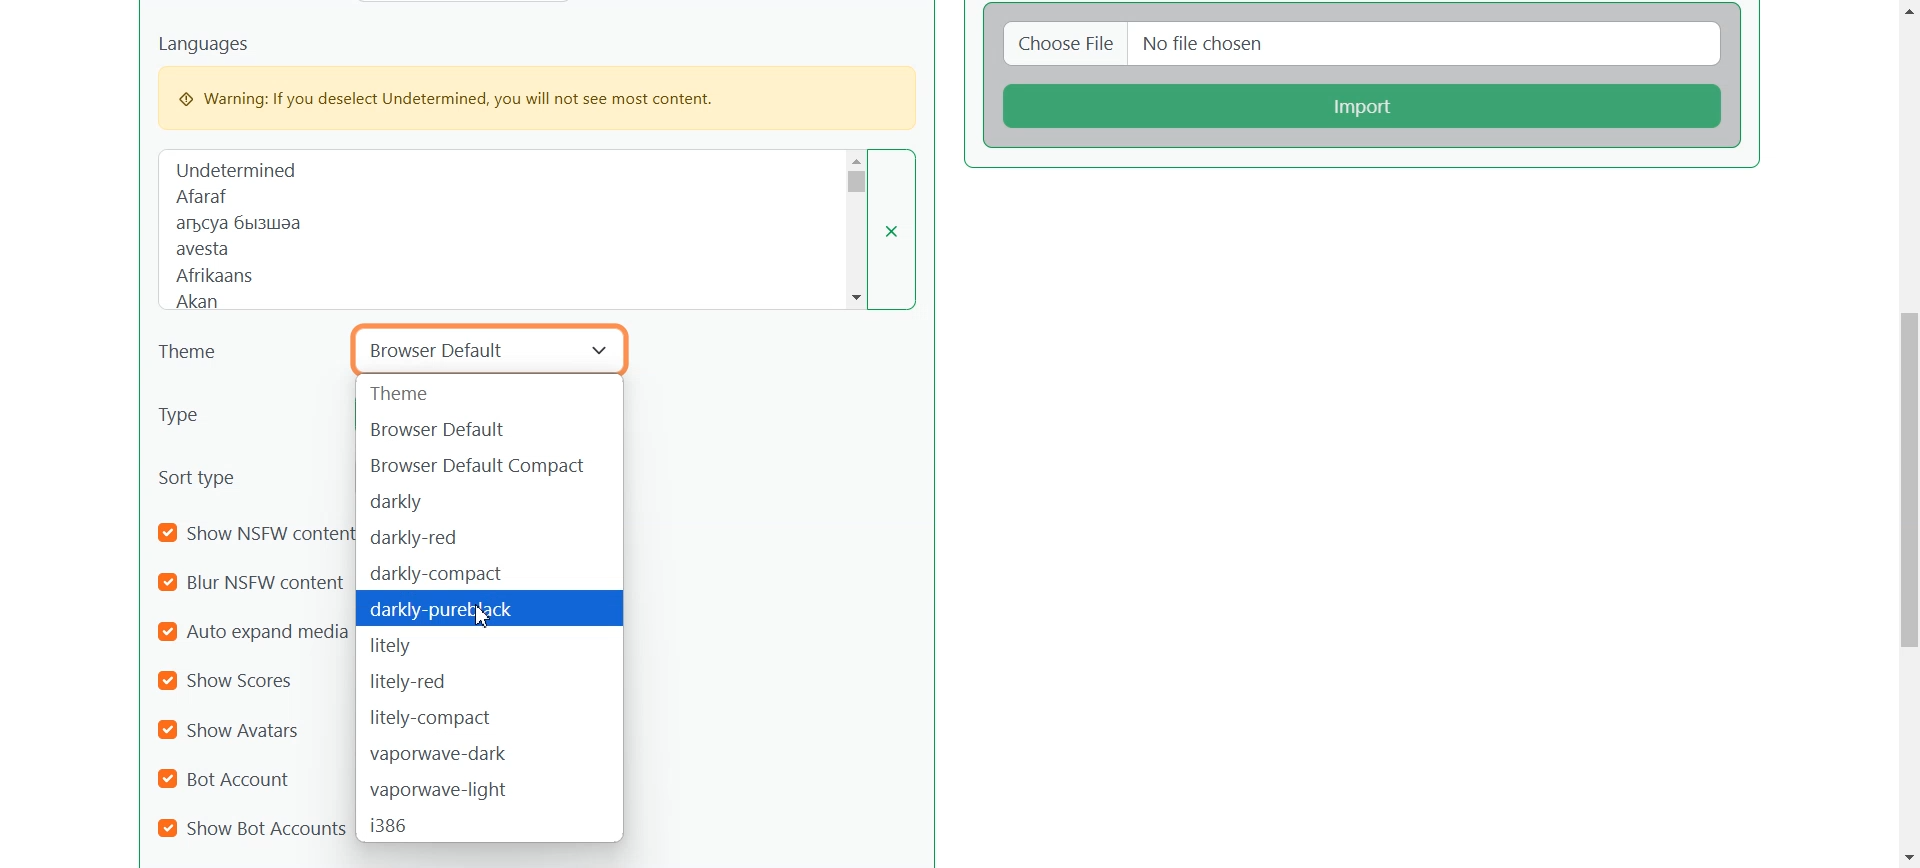 The image size is (1920, 868). I want to click on Show NSFW content, so click(256, 535).